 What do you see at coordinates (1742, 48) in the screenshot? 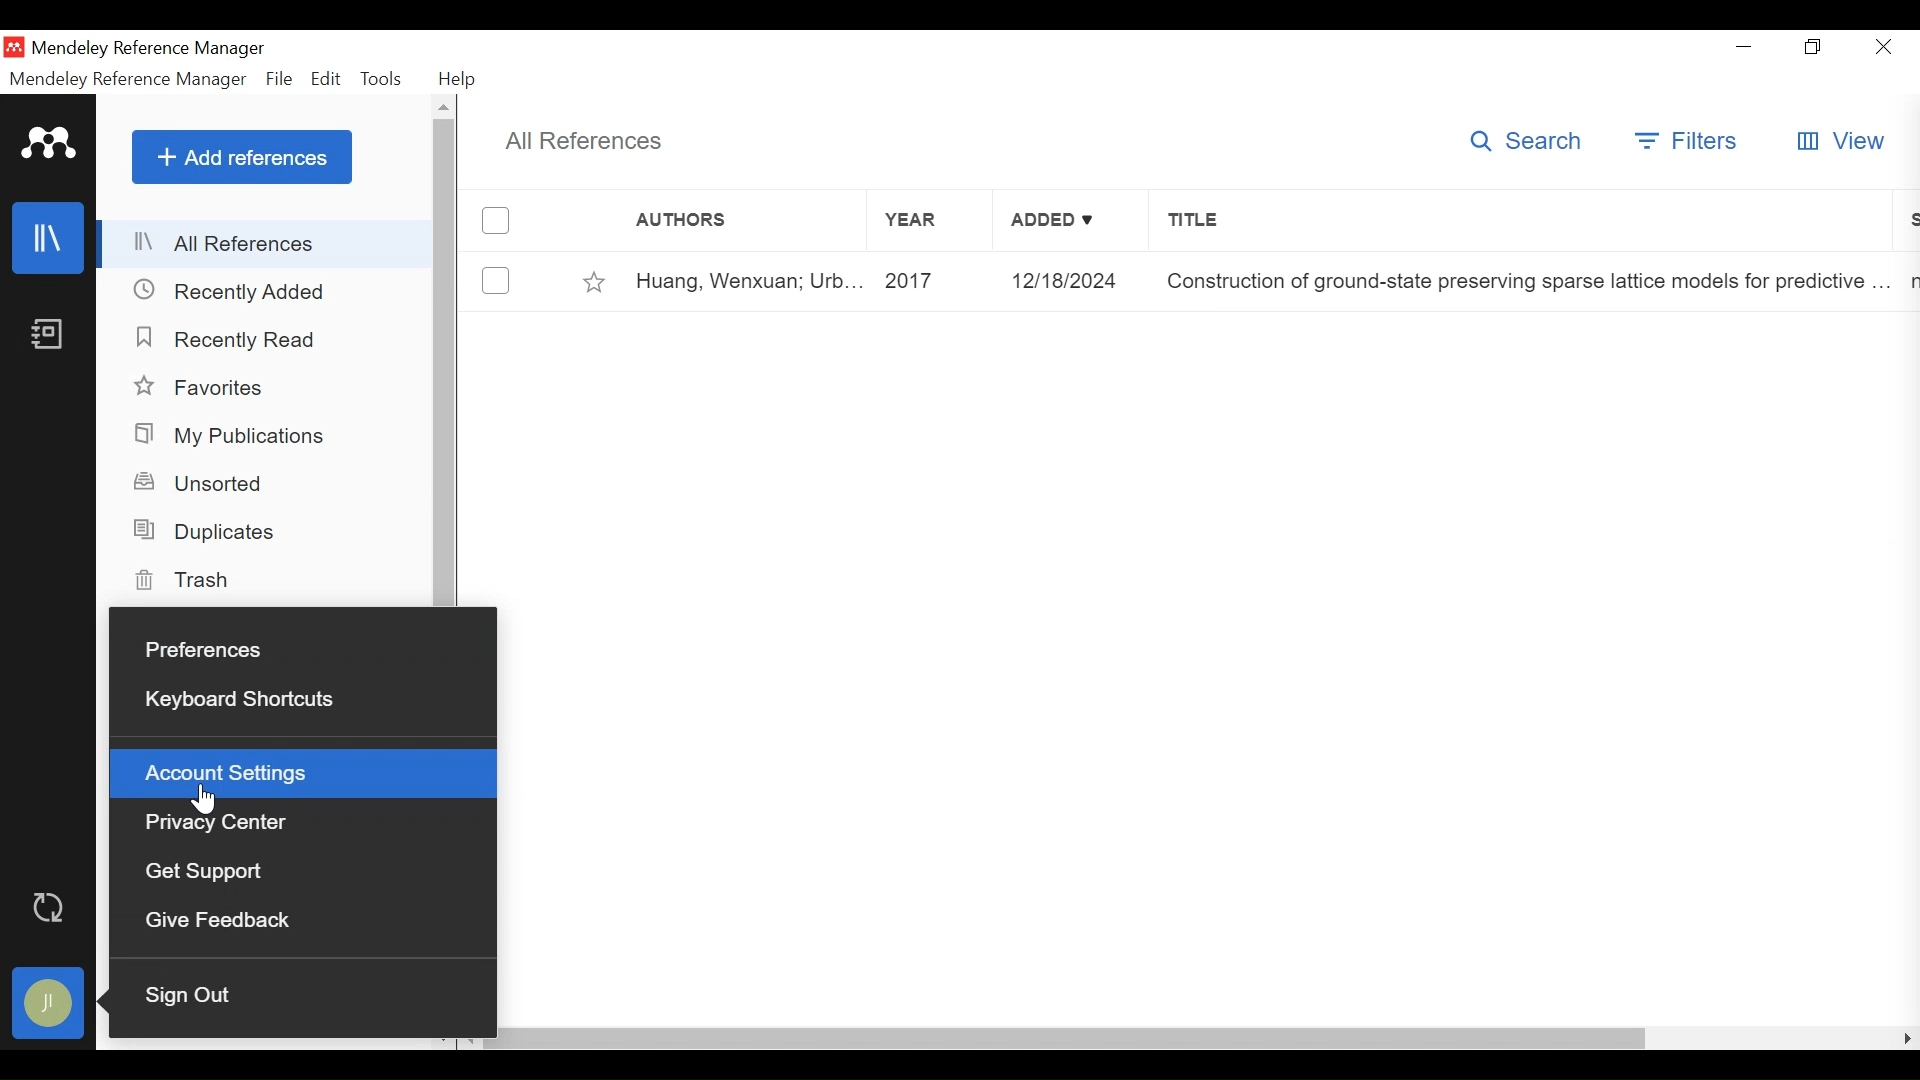
I see `minimize` at bounding box center [1742, 48].